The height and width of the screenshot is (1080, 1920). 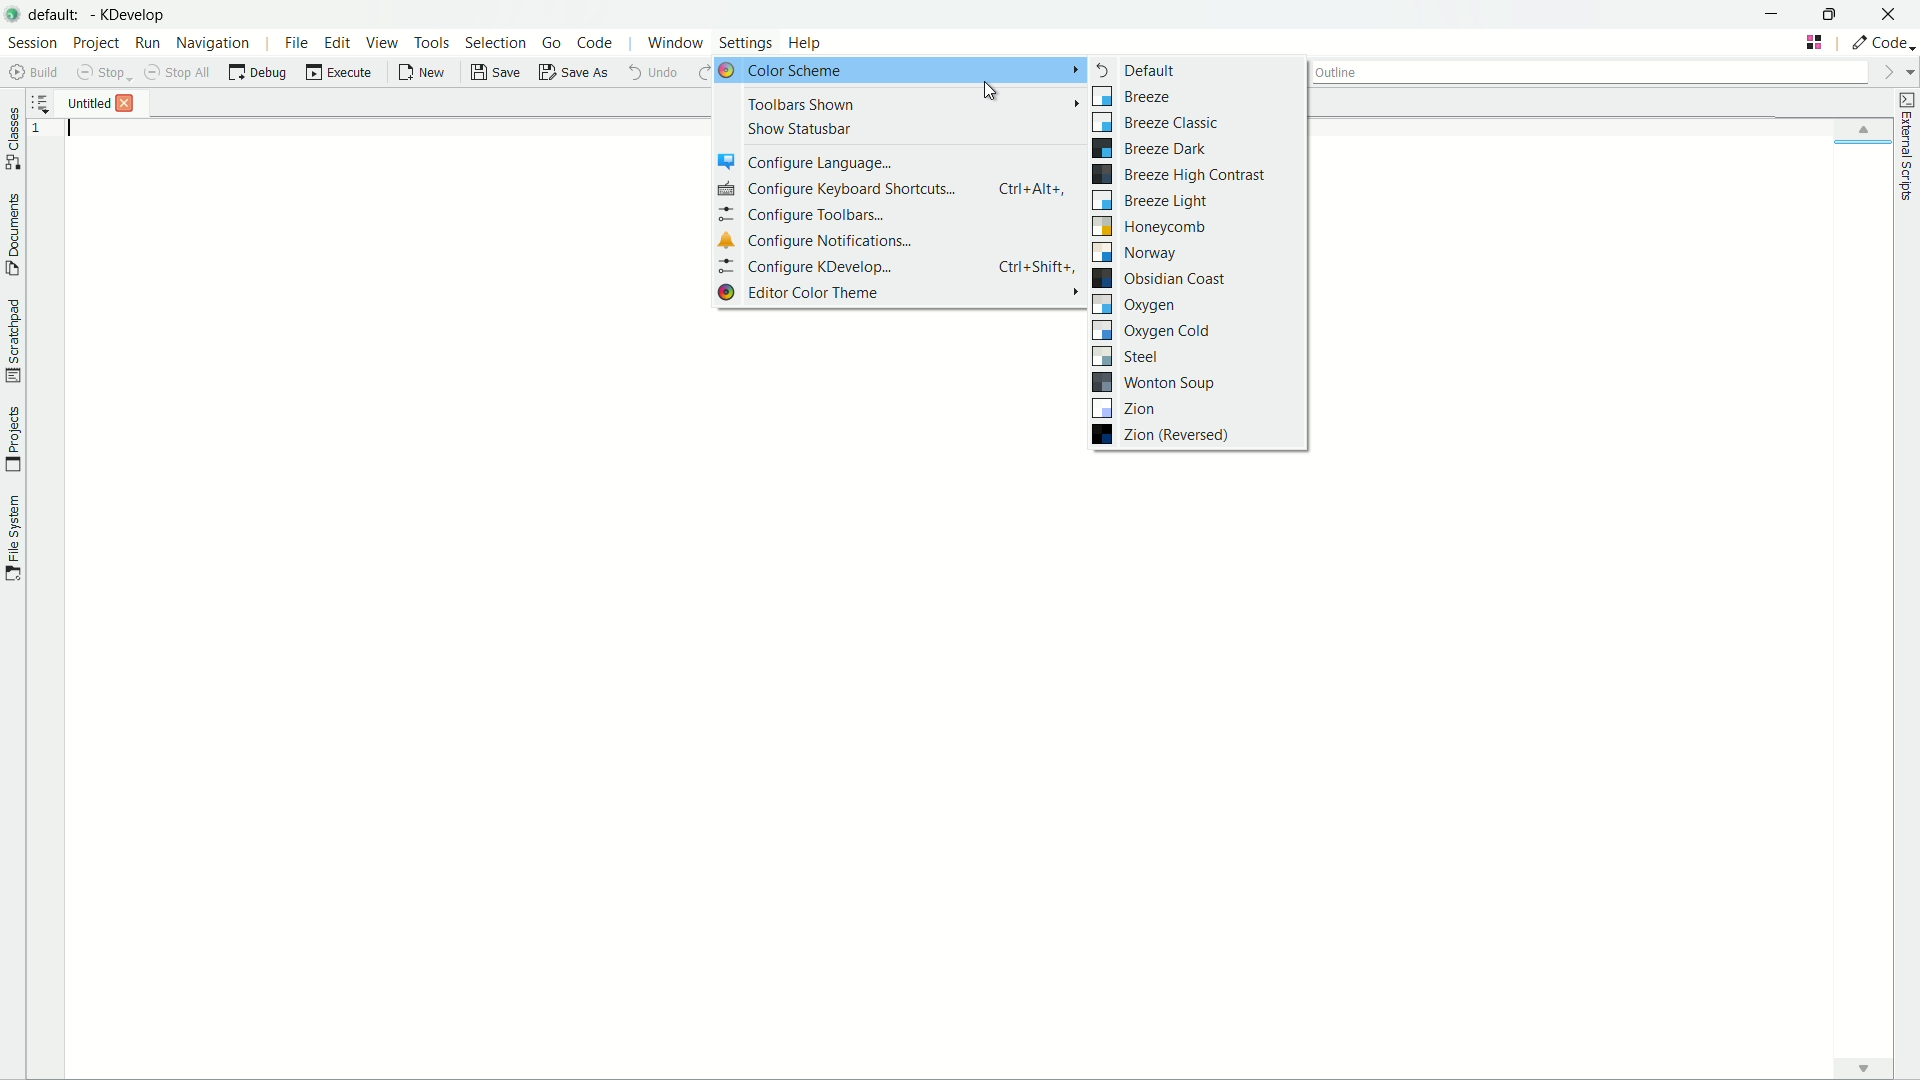 What do you see at coordinates (58, 15) in the screenshot?
I see `default` at bounding box center [58, 15].